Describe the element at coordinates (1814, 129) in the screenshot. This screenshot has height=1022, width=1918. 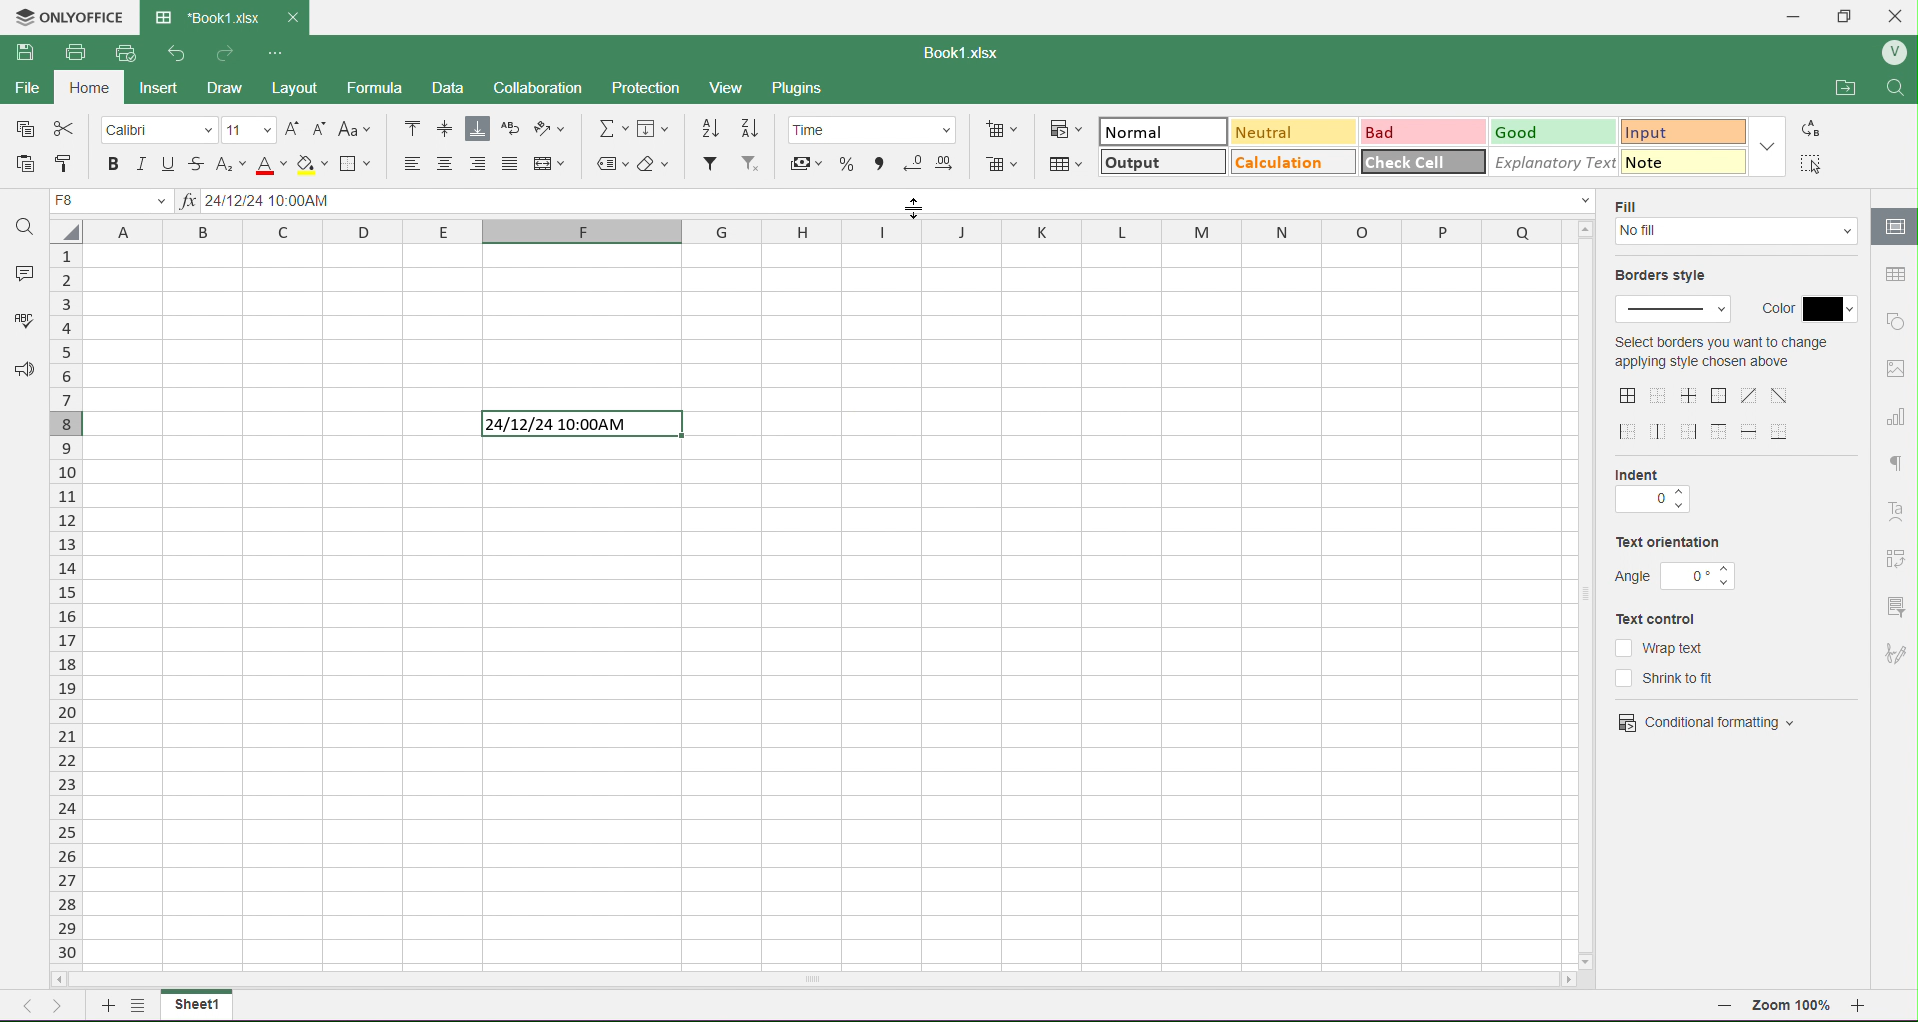
I see `Replace` at that location.